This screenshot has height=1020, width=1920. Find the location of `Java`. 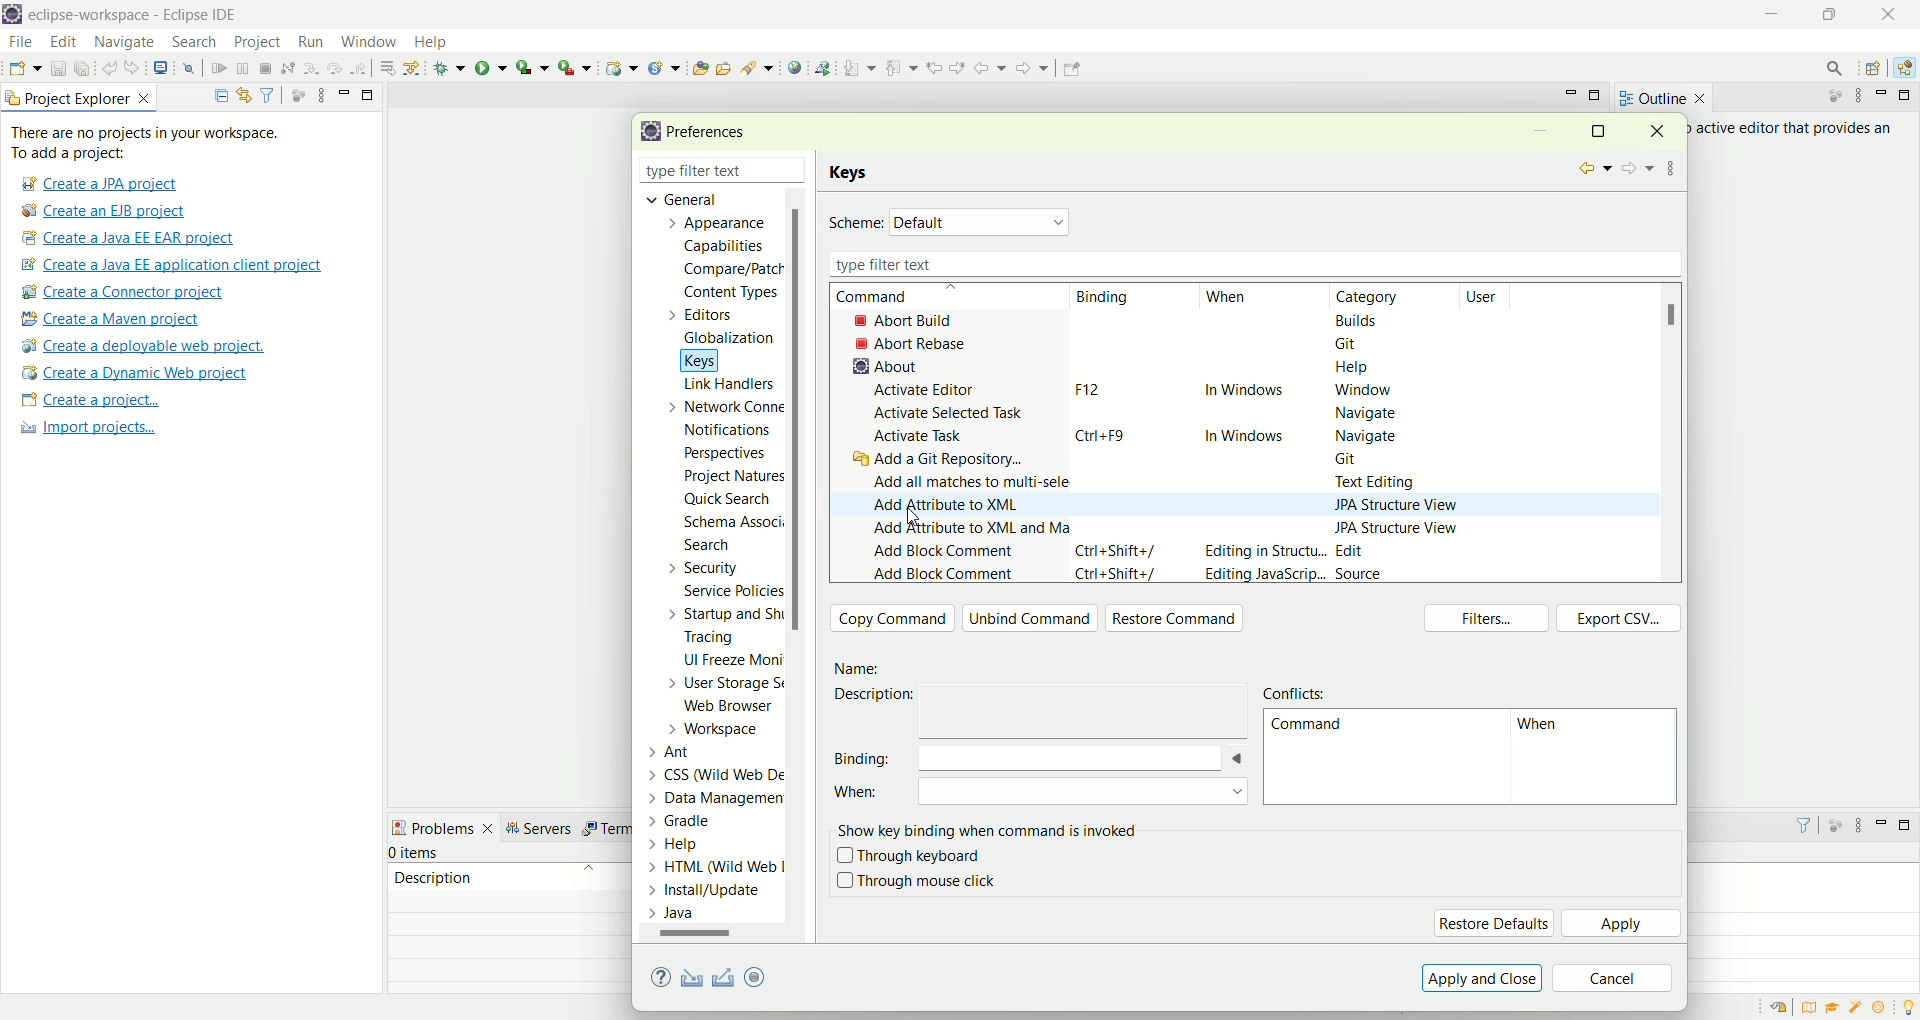

Java is located at coordinates (677, 913).